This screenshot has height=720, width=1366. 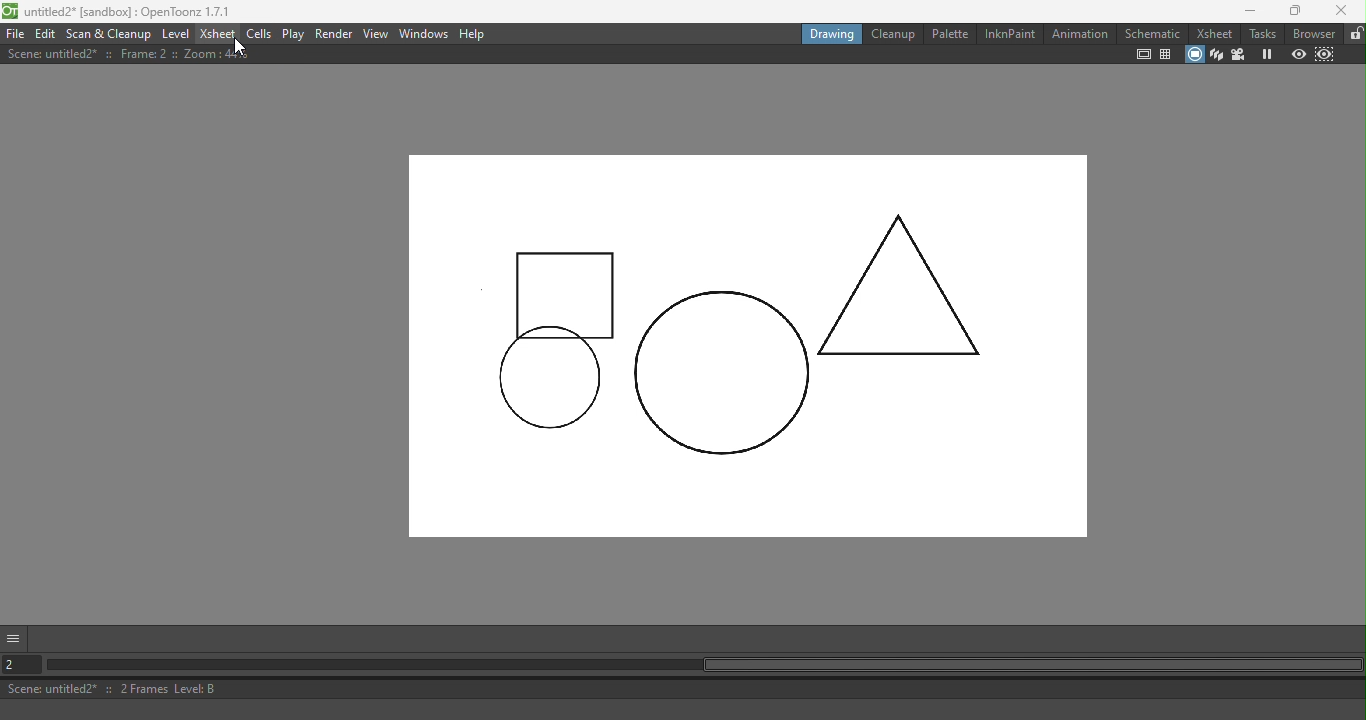 I want to click on Close, so click(x=1341, y=11).